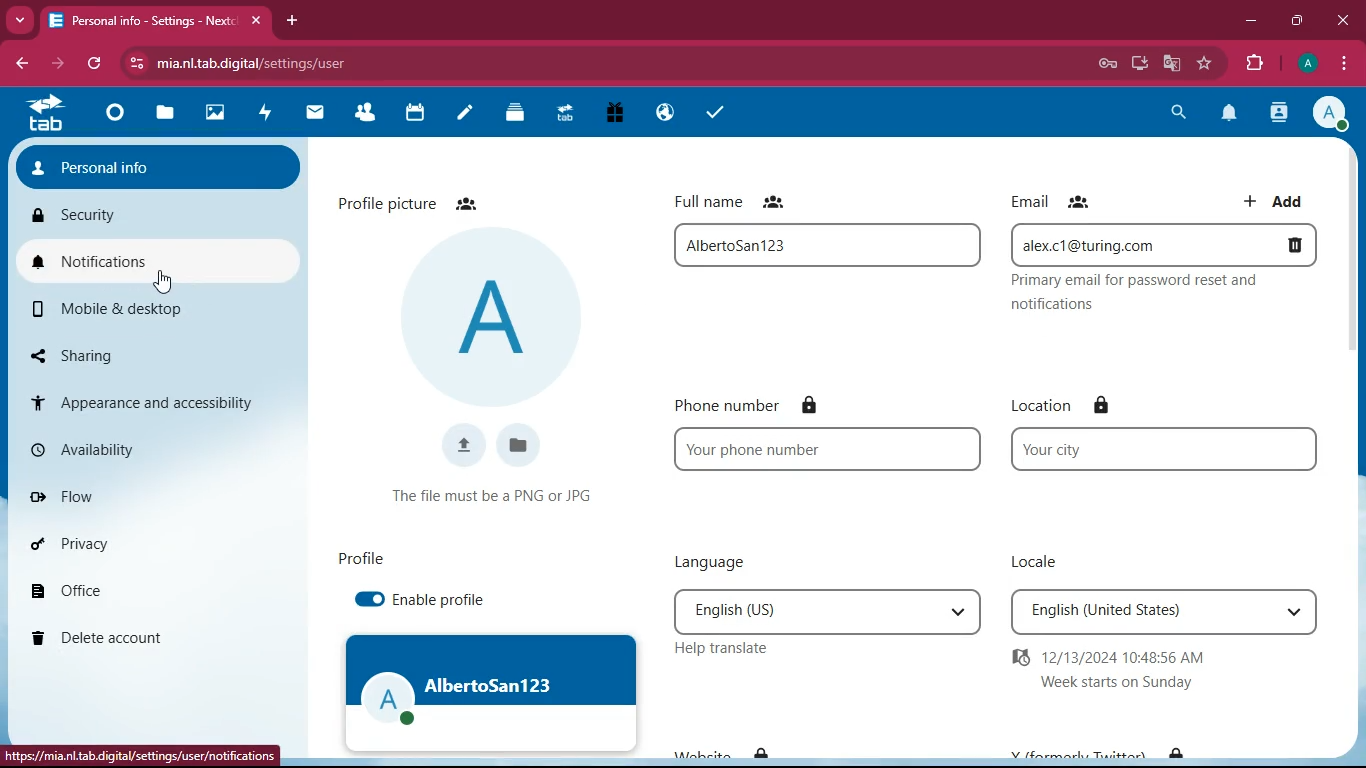  Describe the element at coordinates (711, 560) in the screenshot. I see `language` at that location.